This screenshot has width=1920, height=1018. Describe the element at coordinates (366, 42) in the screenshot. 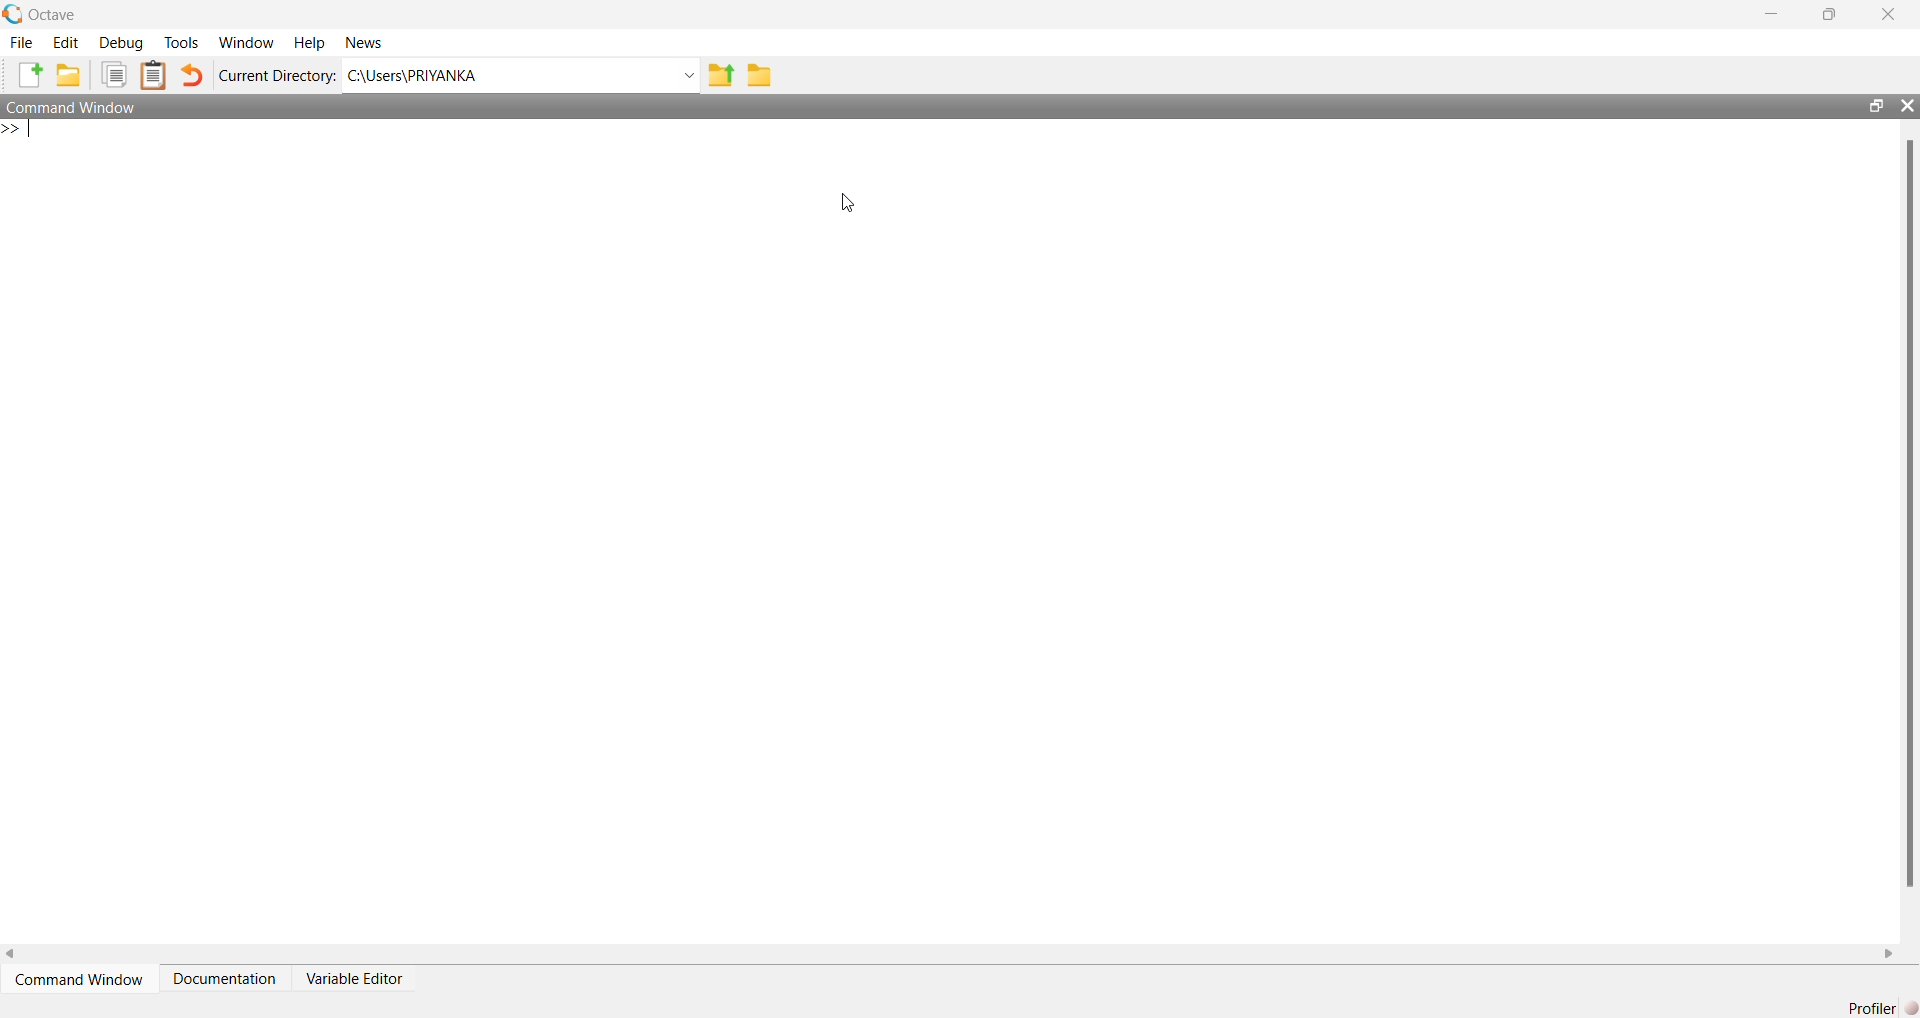

I see `News` at that location.